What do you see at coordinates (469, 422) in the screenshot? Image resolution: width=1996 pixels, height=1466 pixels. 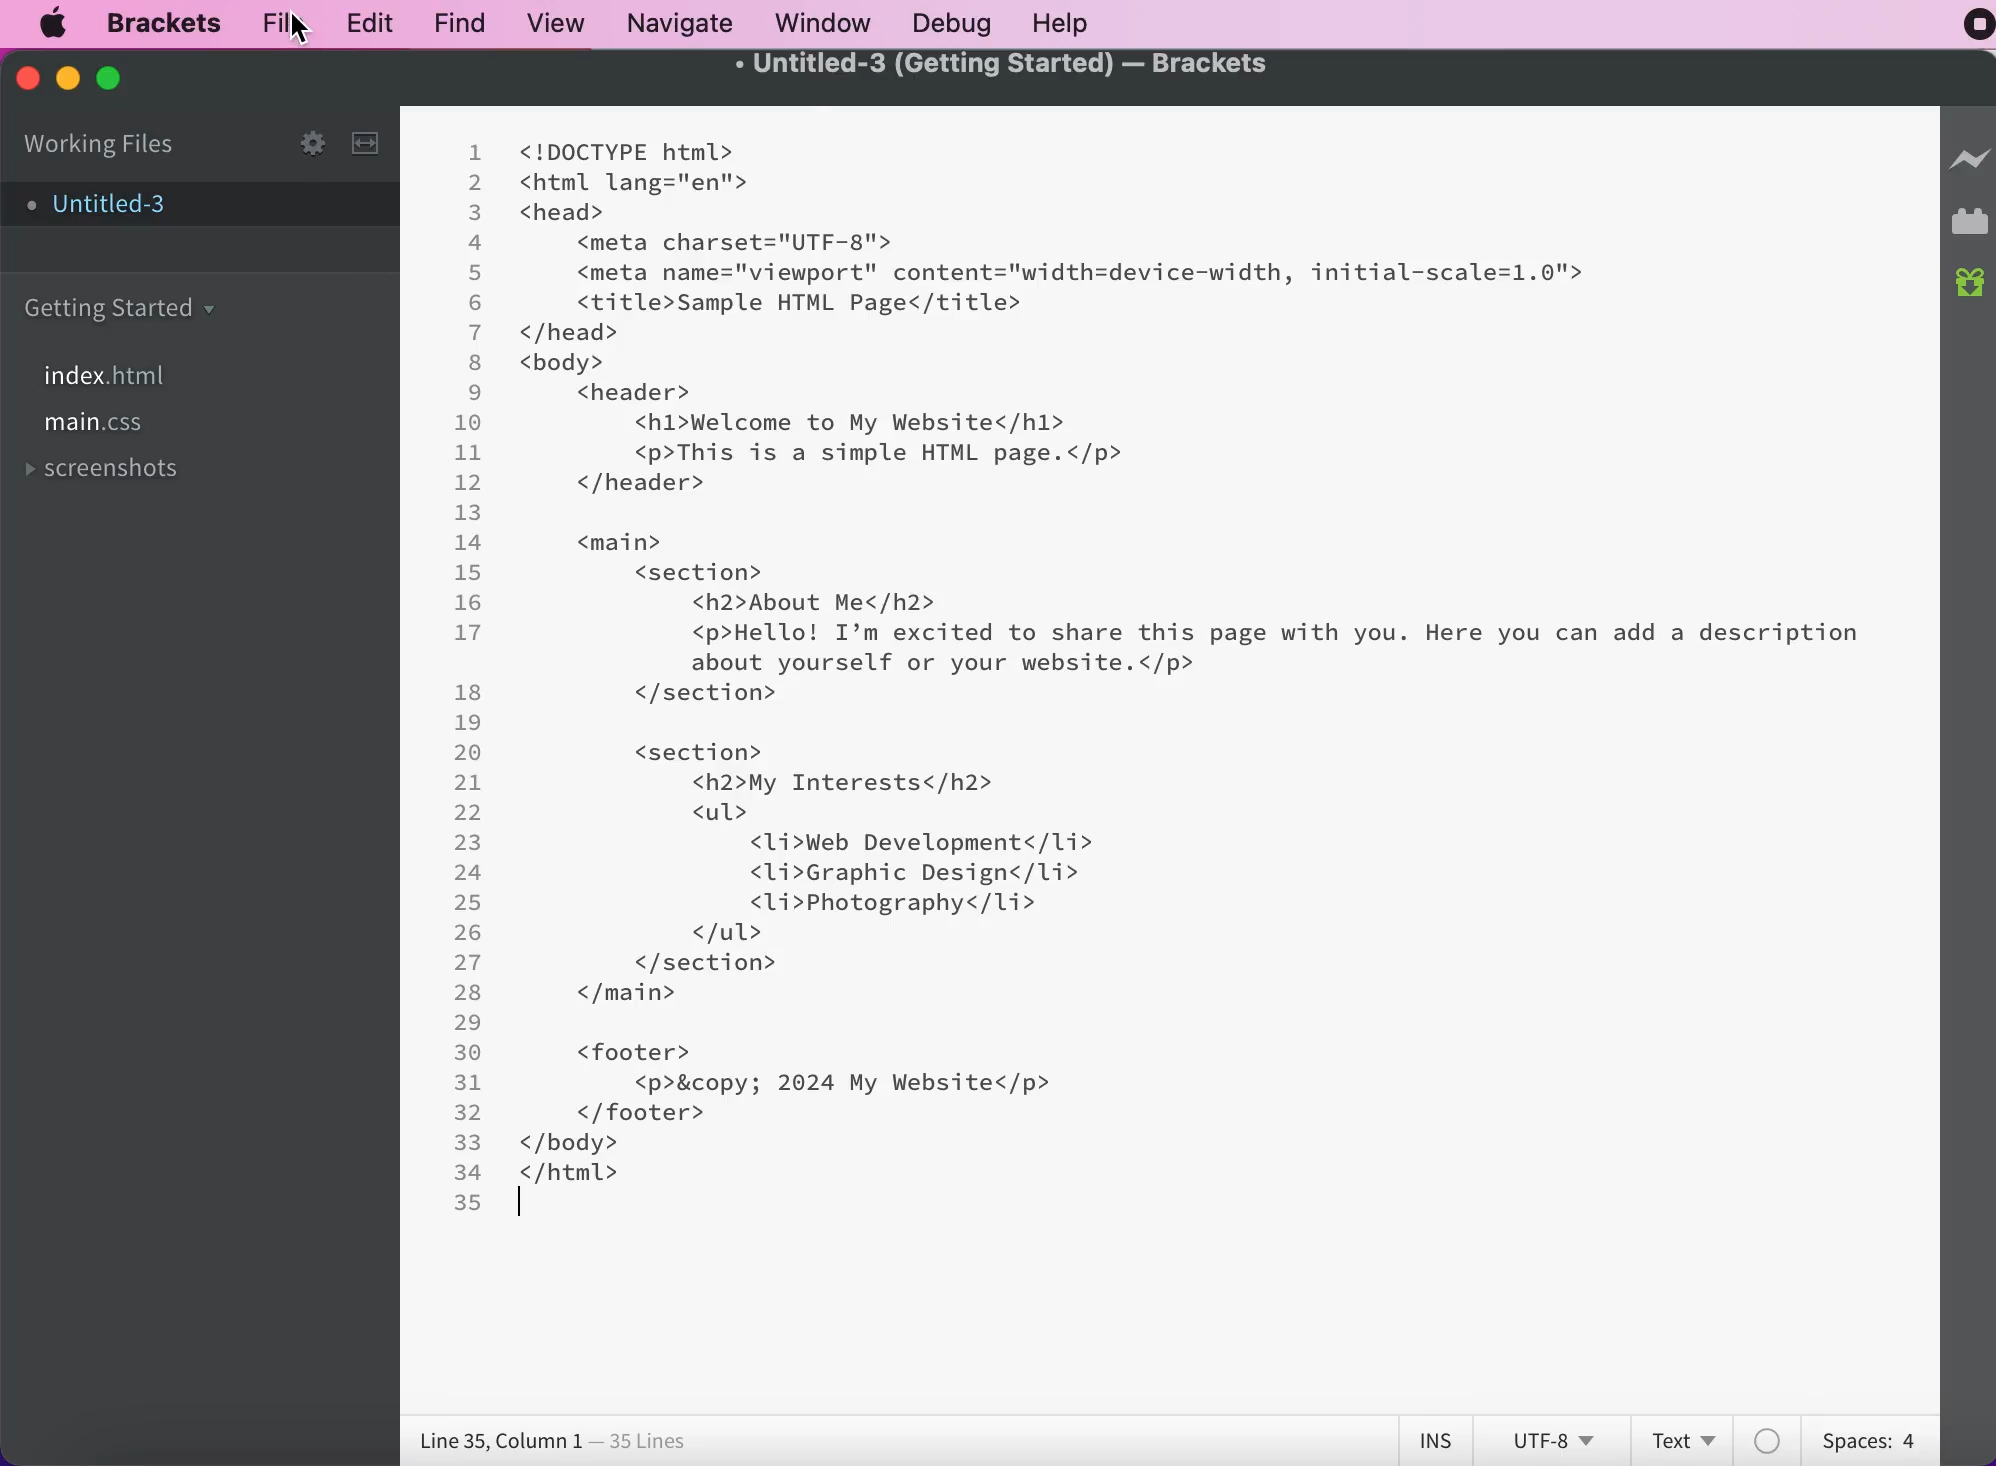 I see `10` at bounding box center [469, 422].